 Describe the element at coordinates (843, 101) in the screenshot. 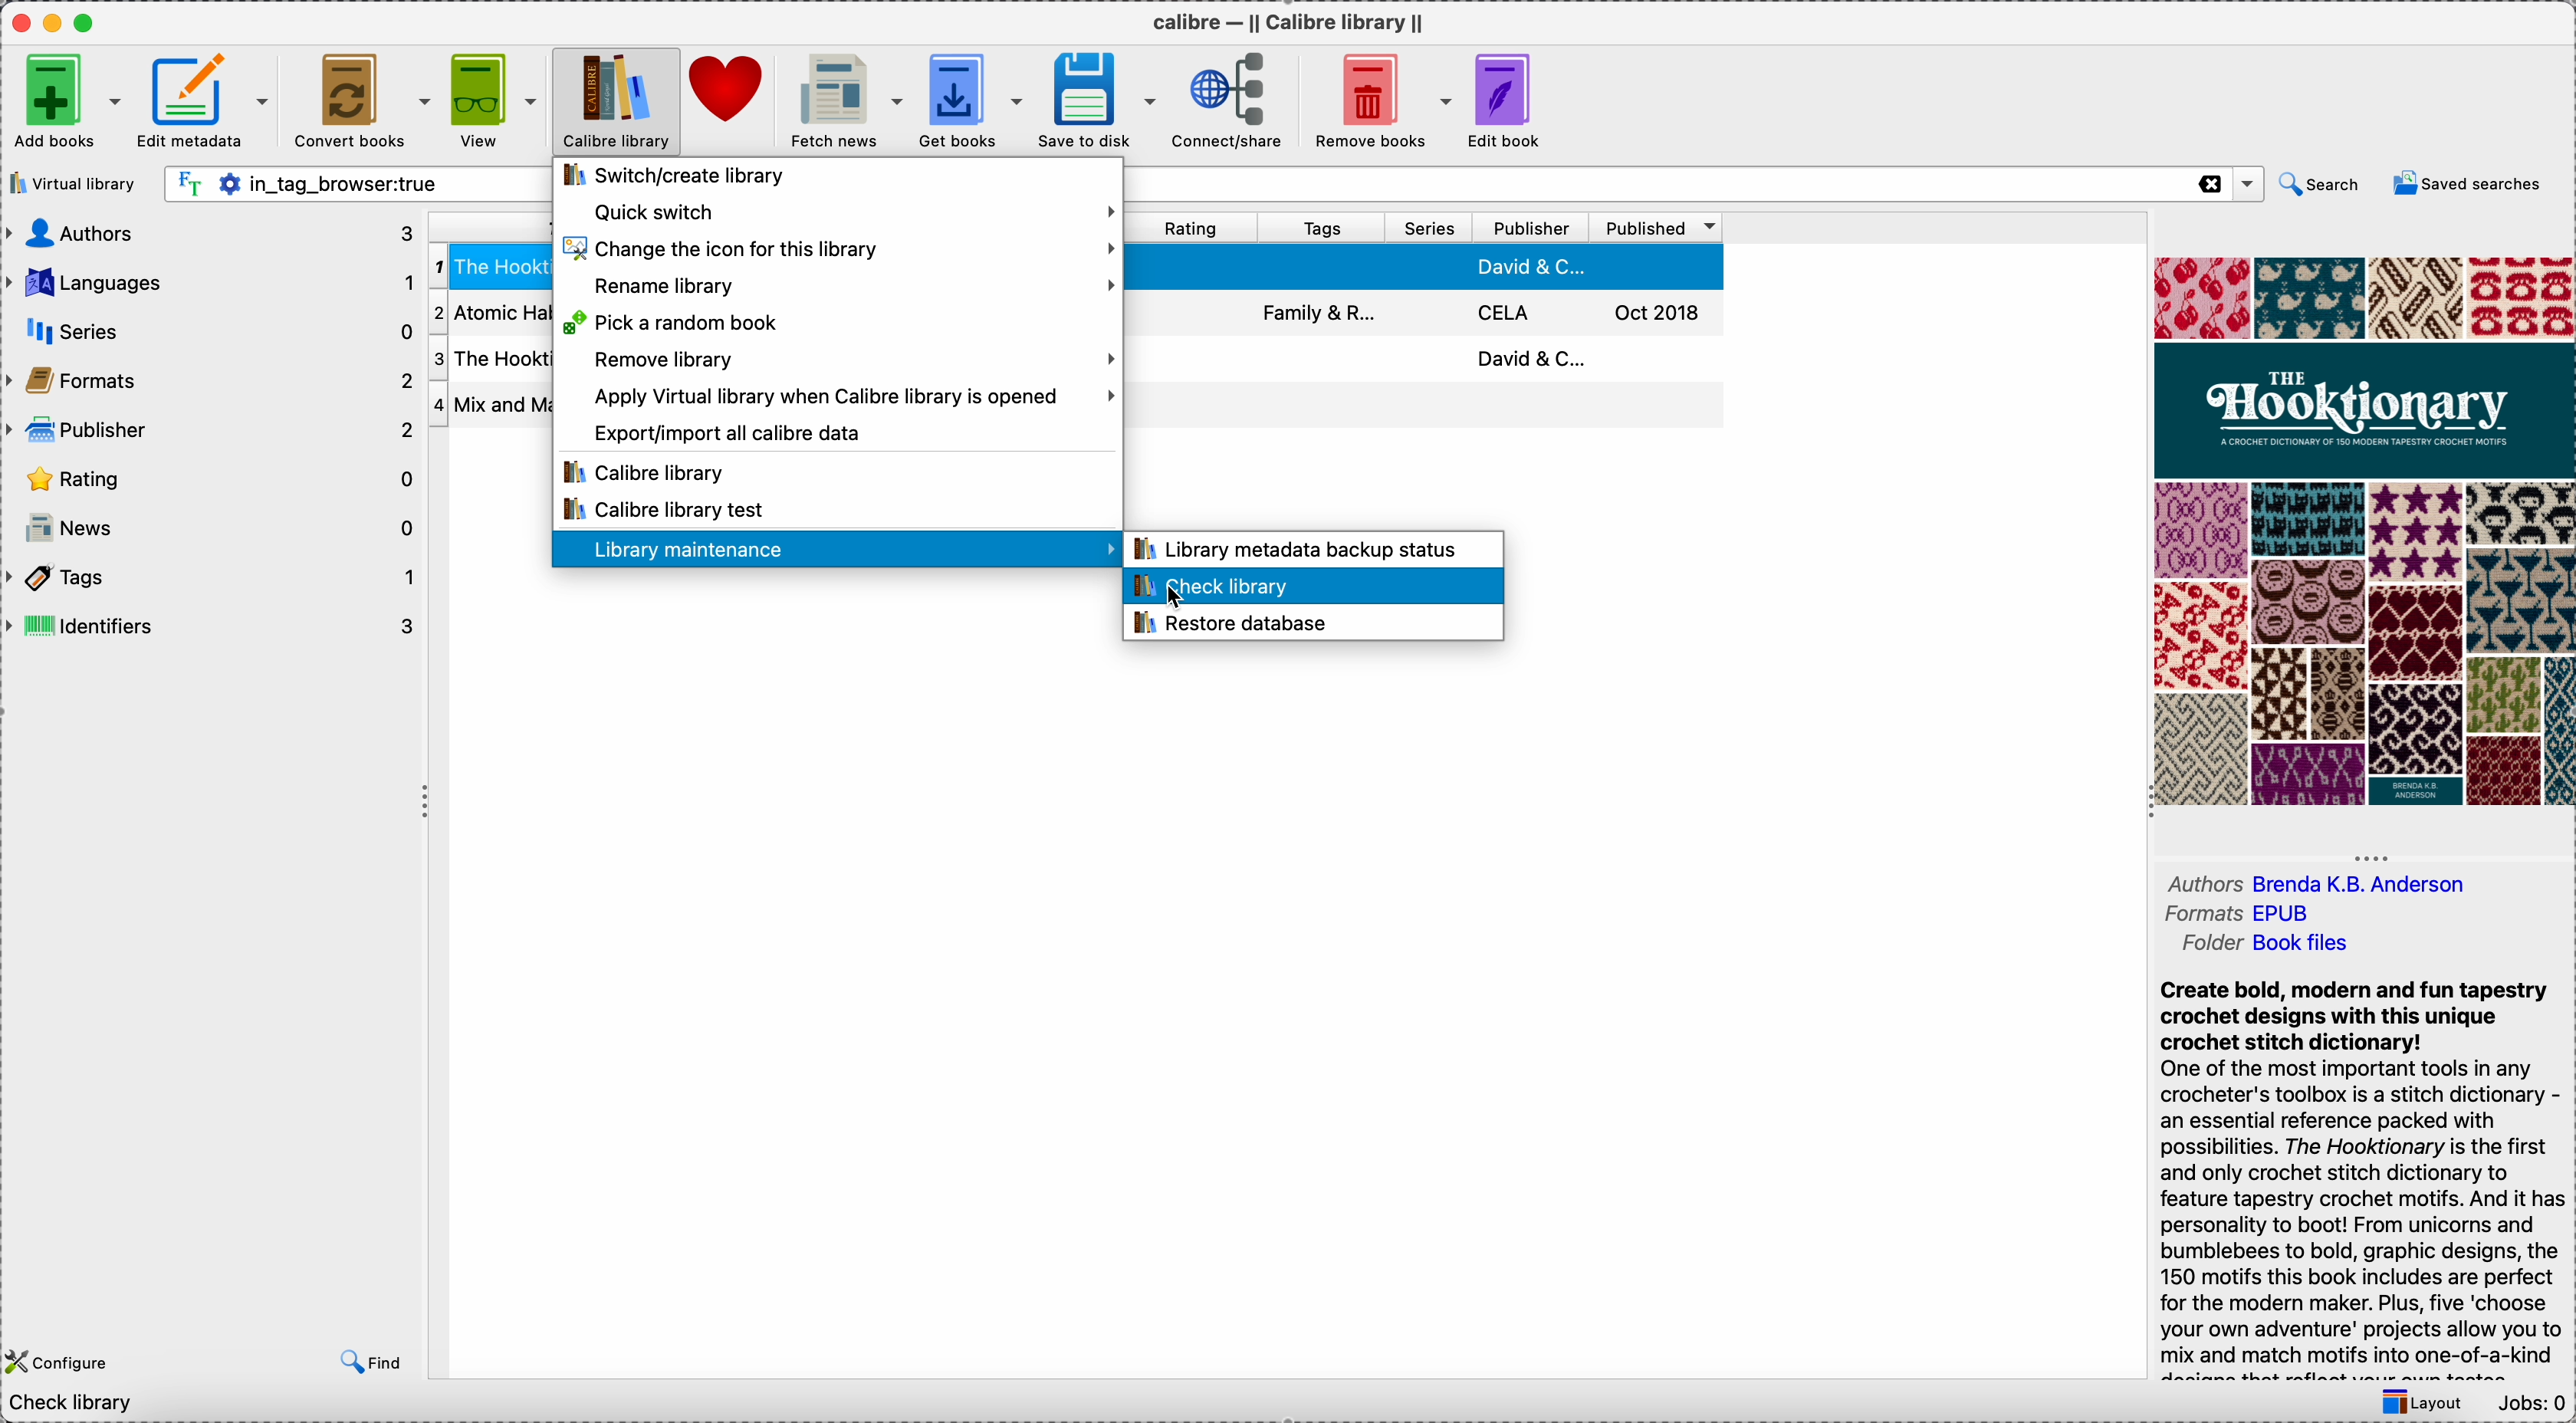

I see `fetch news` at that location.